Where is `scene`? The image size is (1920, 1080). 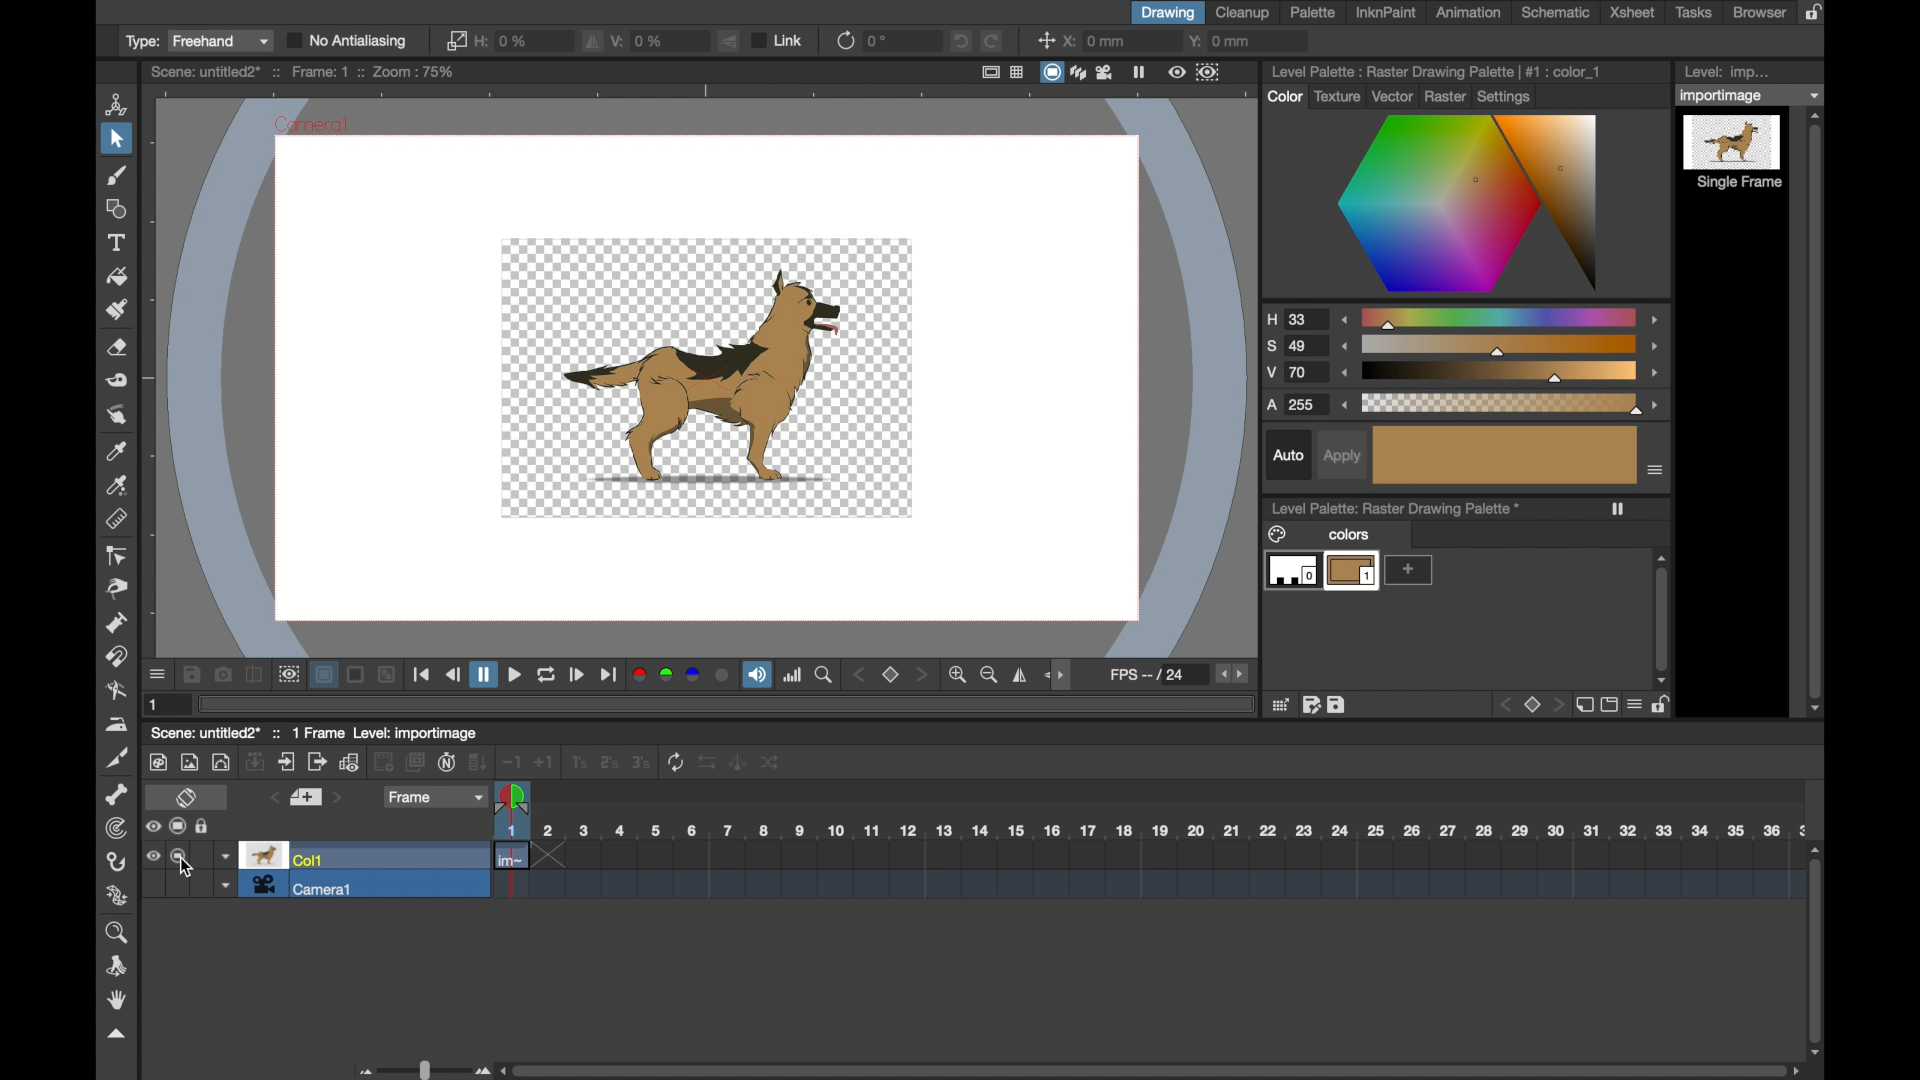
scene is located at coordinates (1147, 873).